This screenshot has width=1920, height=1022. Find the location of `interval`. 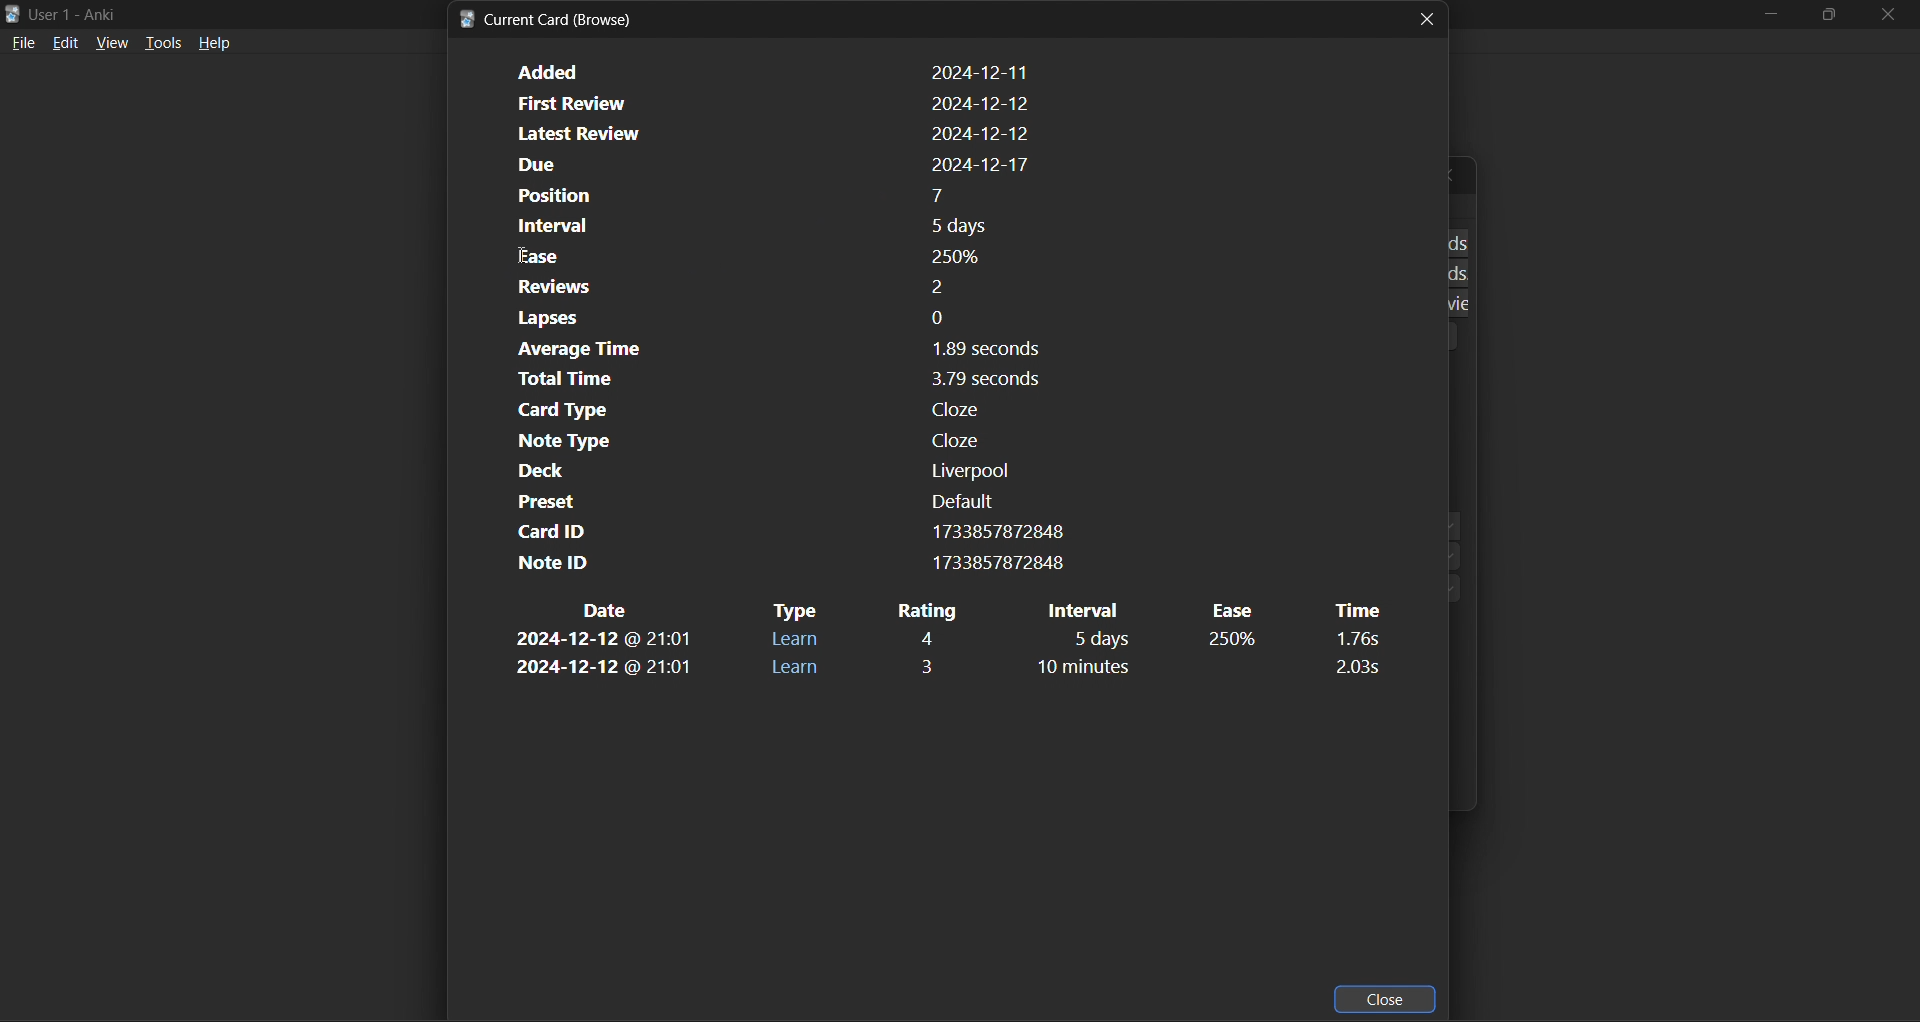

interval is located at coordinates (1100, 639).